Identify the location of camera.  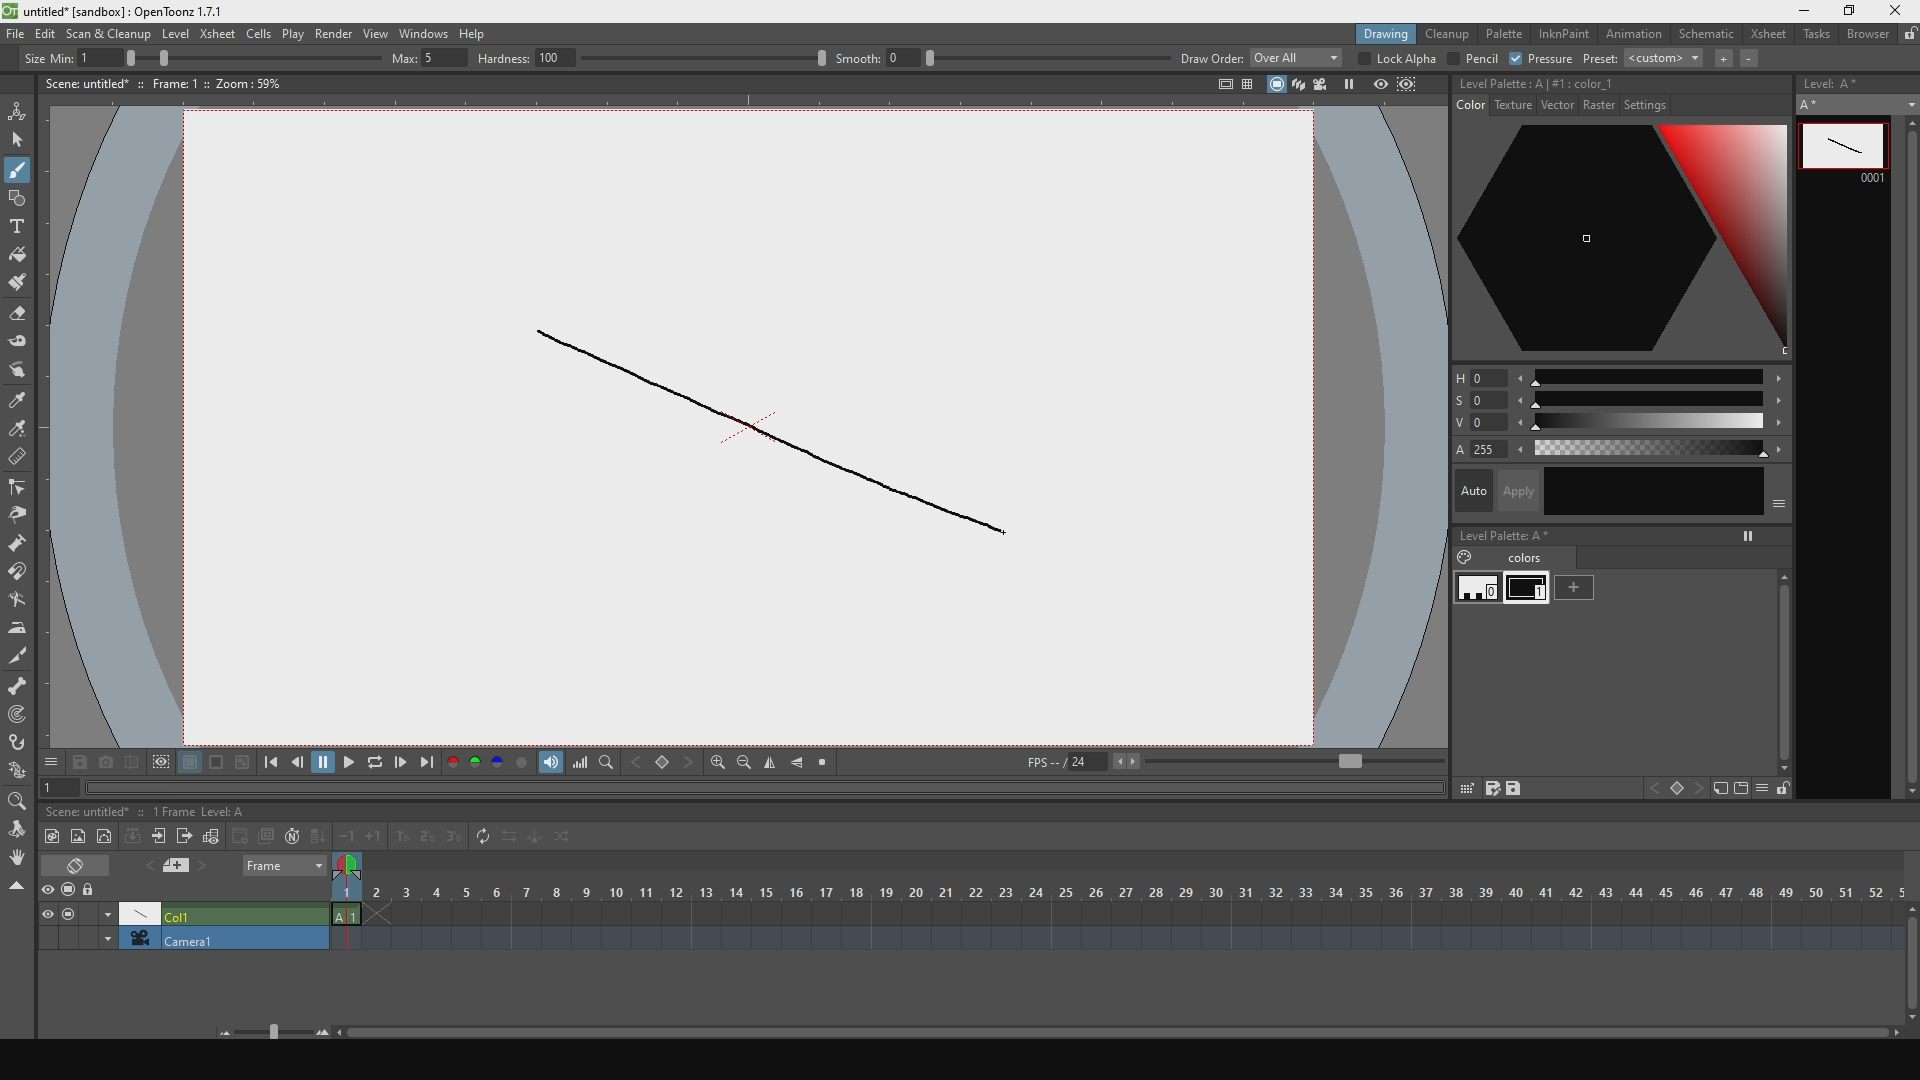
(1322, 85).